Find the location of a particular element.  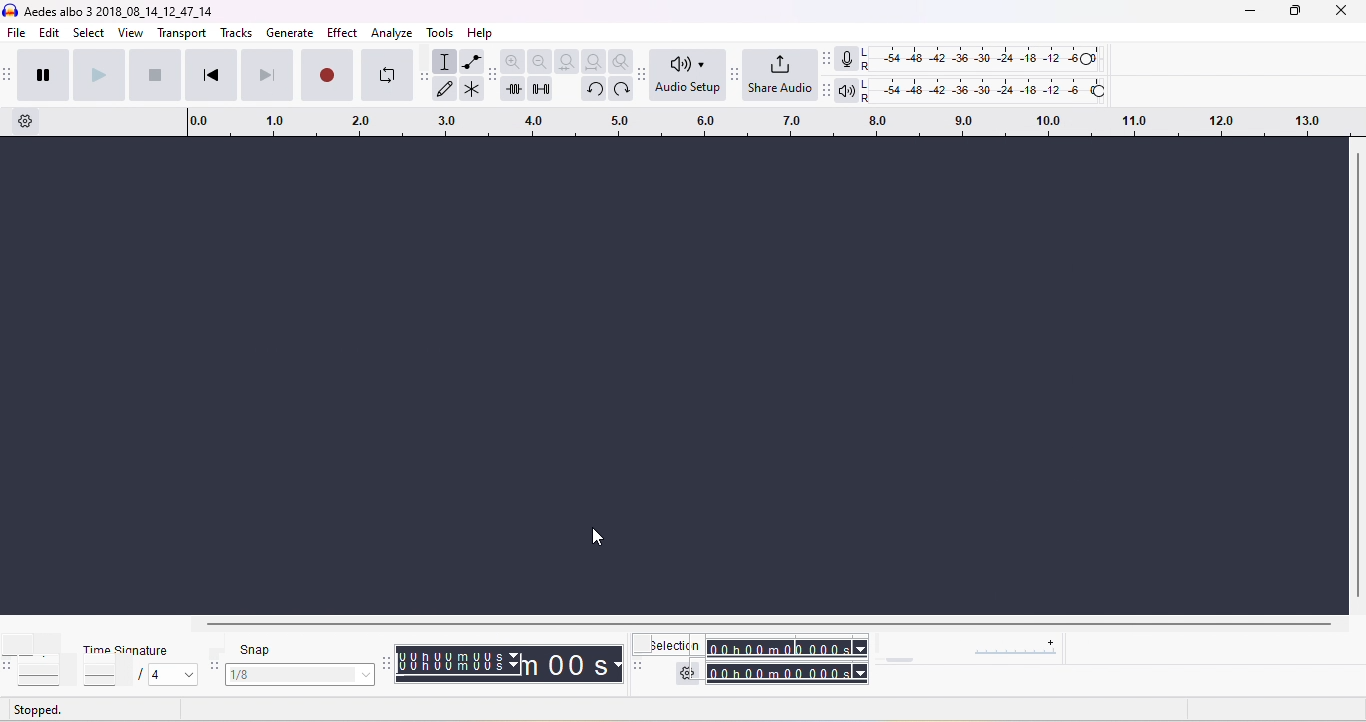

audacity time is located at coordinates (511, 665).